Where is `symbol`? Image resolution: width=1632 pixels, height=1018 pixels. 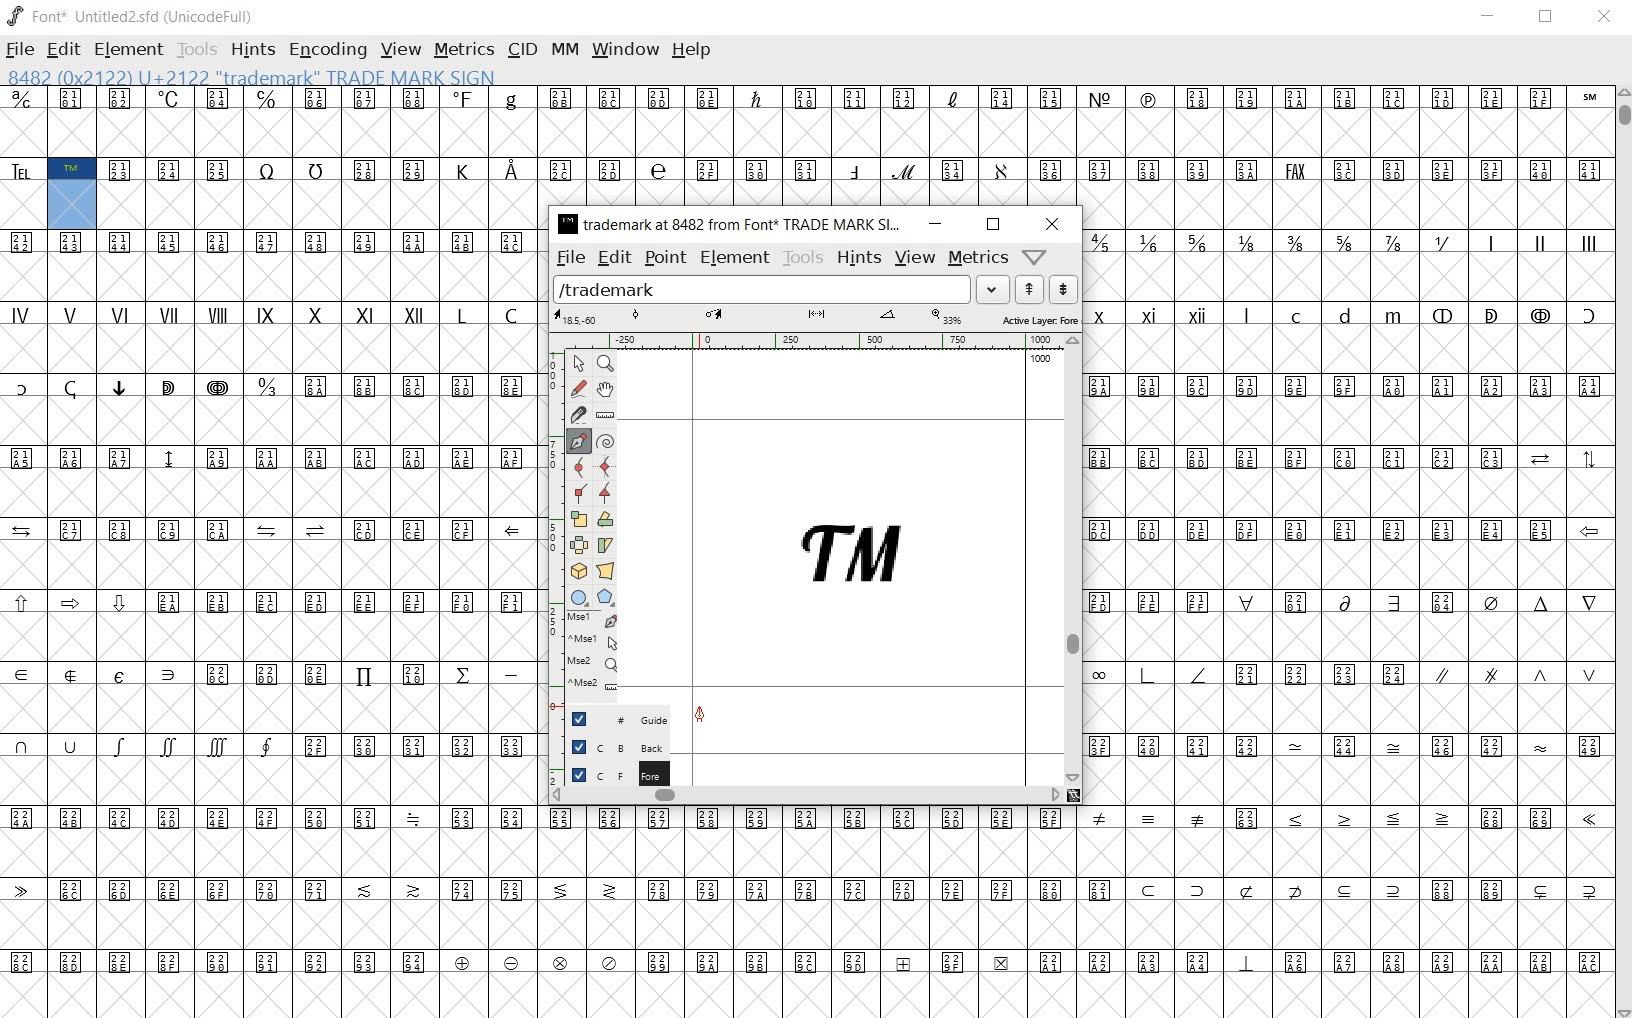 symbol is located at coordinates (274, 264).